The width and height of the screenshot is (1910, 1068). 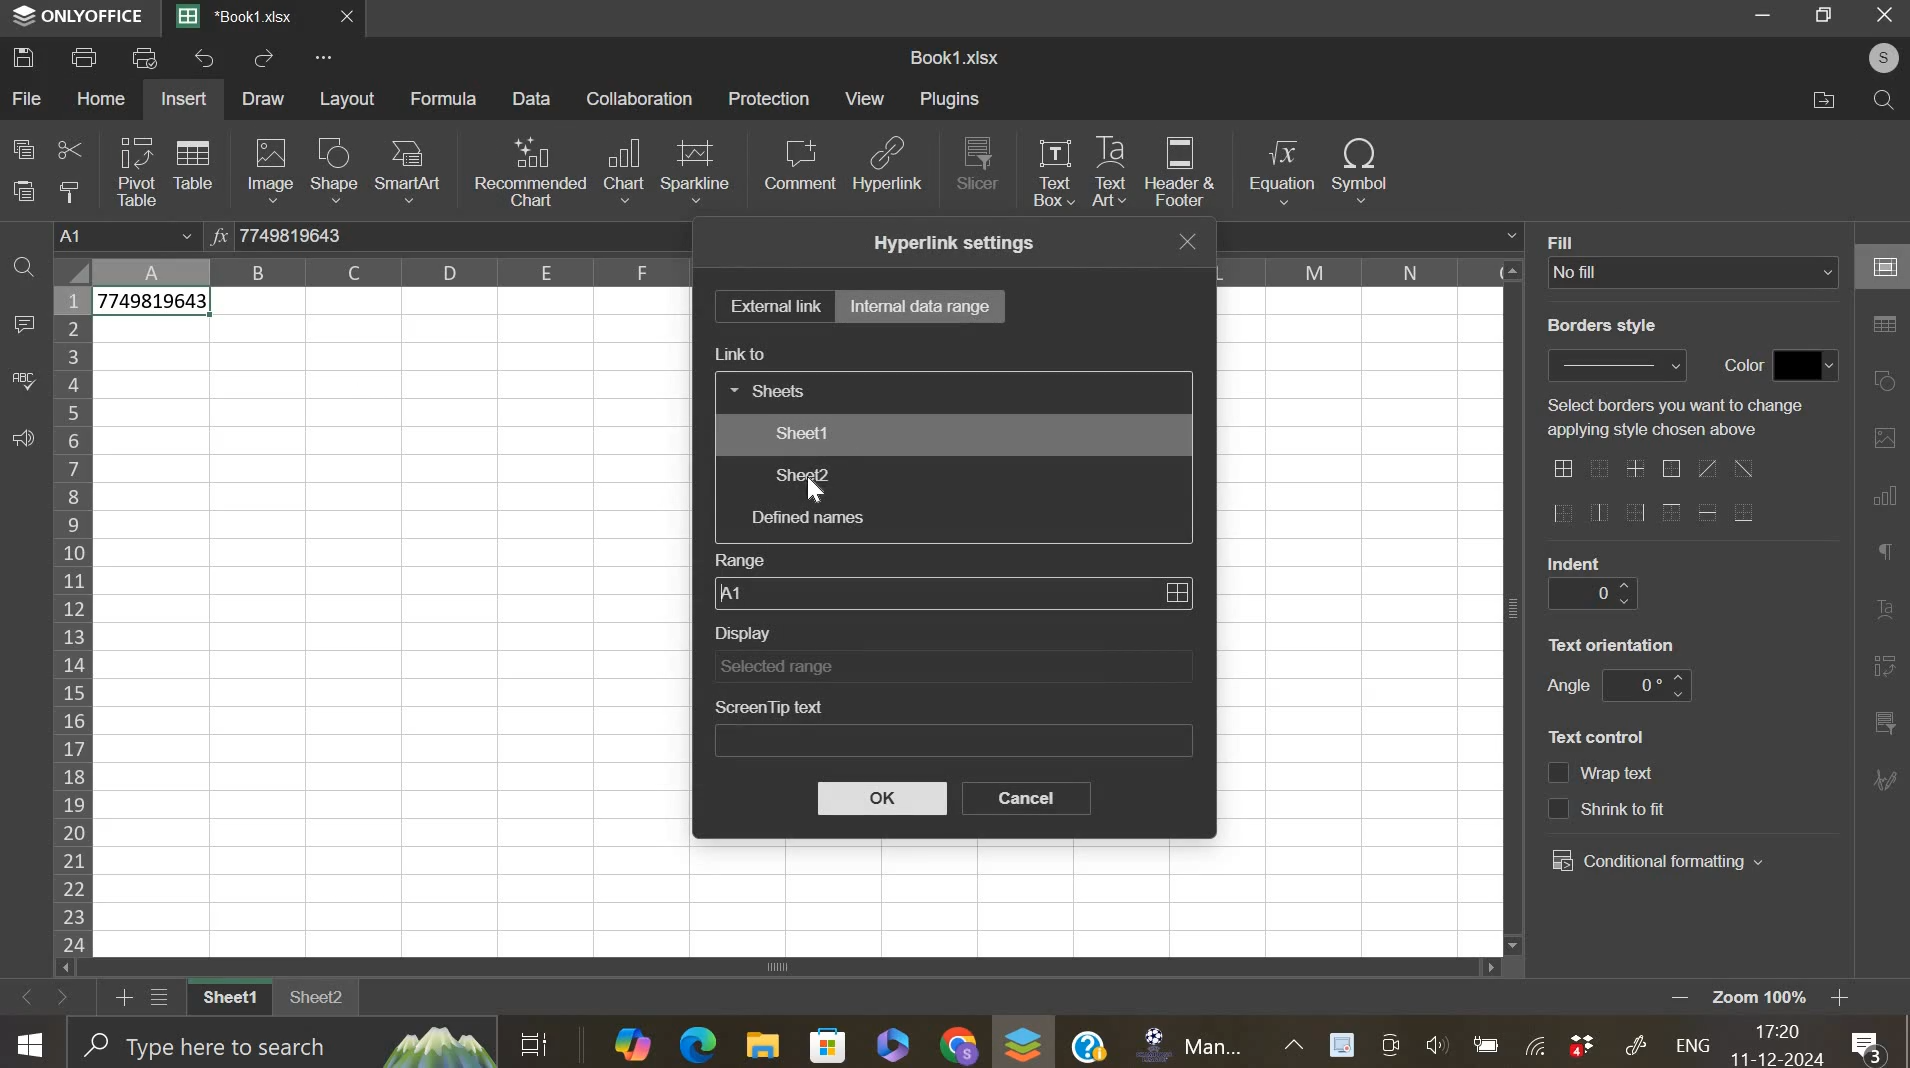 I want to click on draw, so click(x=264, y=99).